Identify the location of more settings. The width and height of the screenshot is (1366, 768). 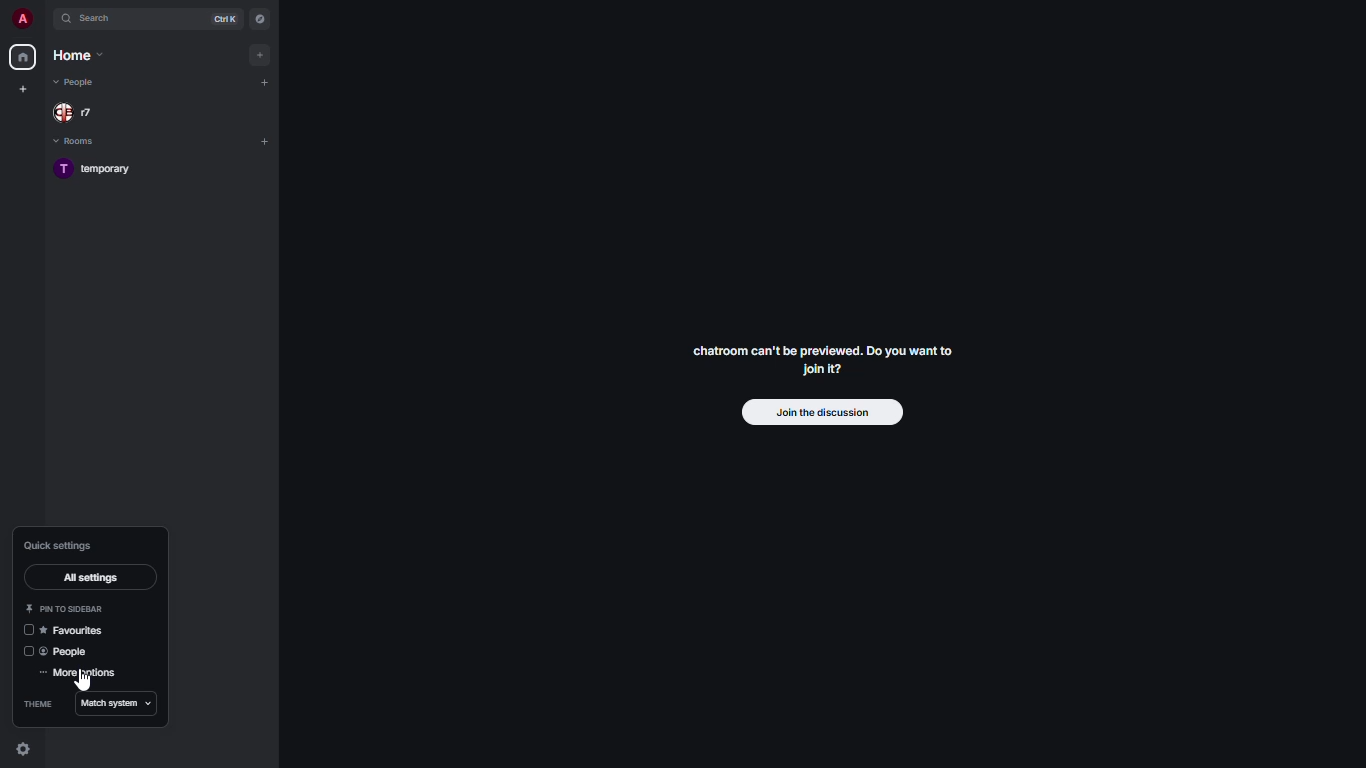
(82, 674).